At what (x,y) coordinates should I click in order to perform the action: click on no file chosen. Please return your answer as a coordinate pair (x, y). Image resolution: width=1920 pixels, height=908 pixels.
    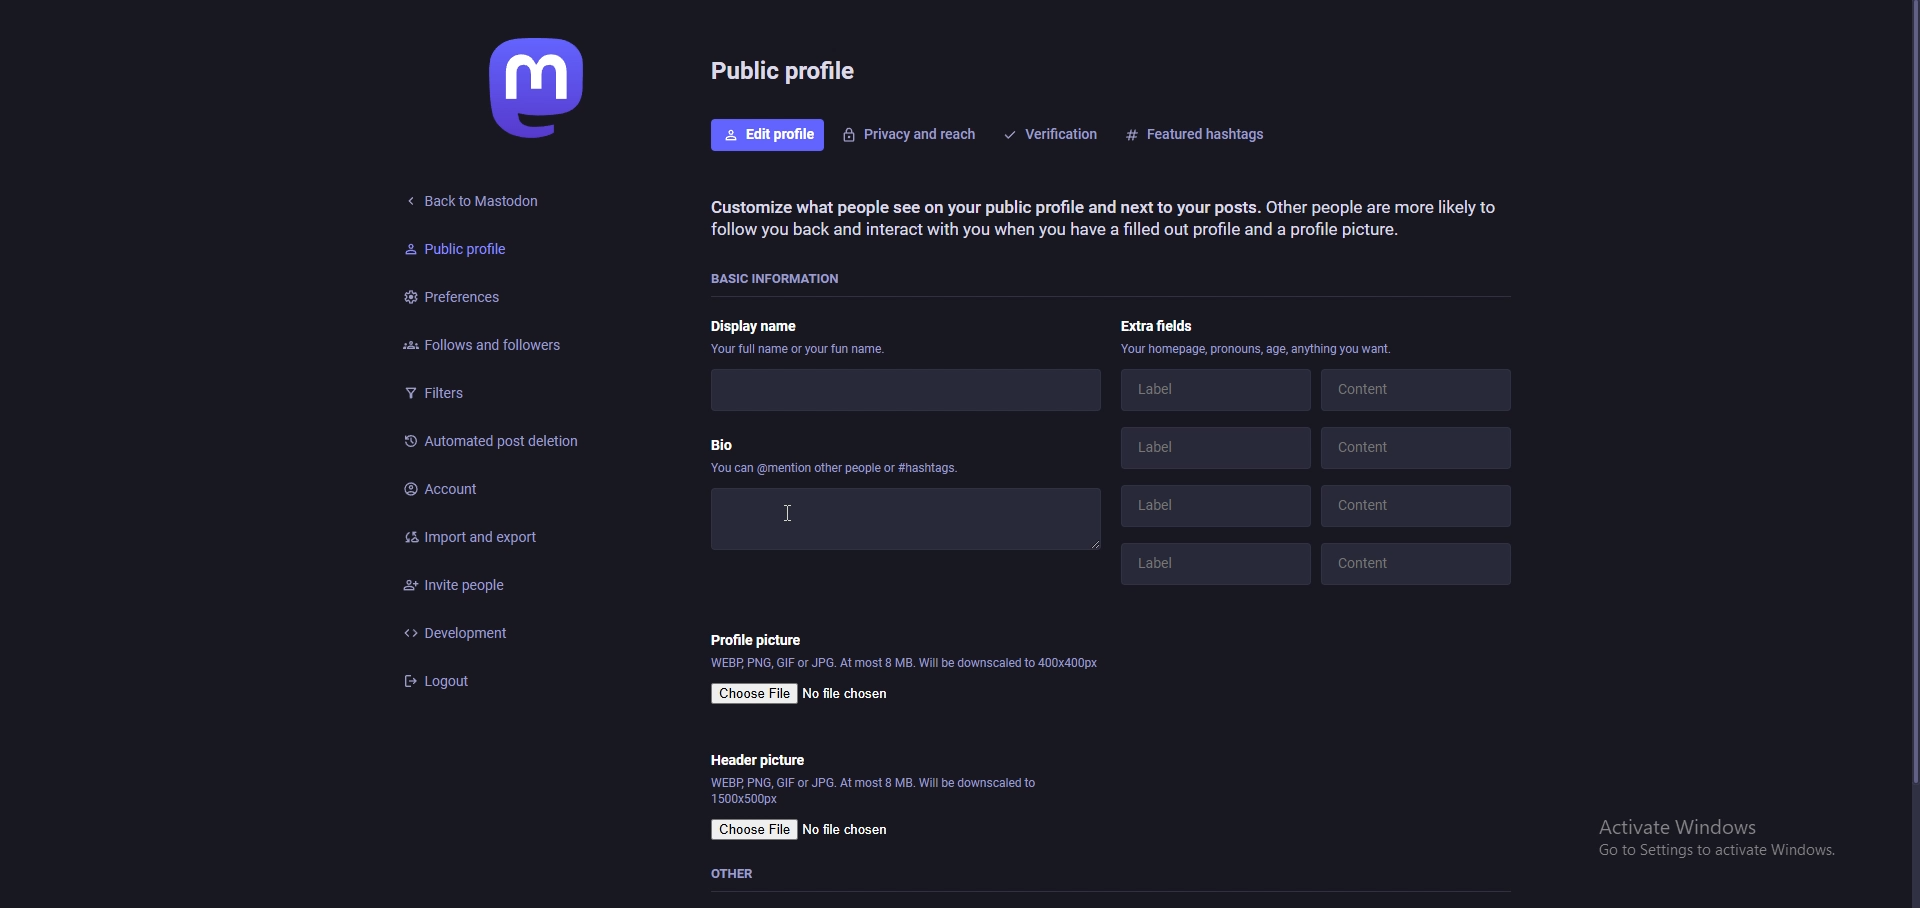
    Looking at the image, I should click on (850, 830).